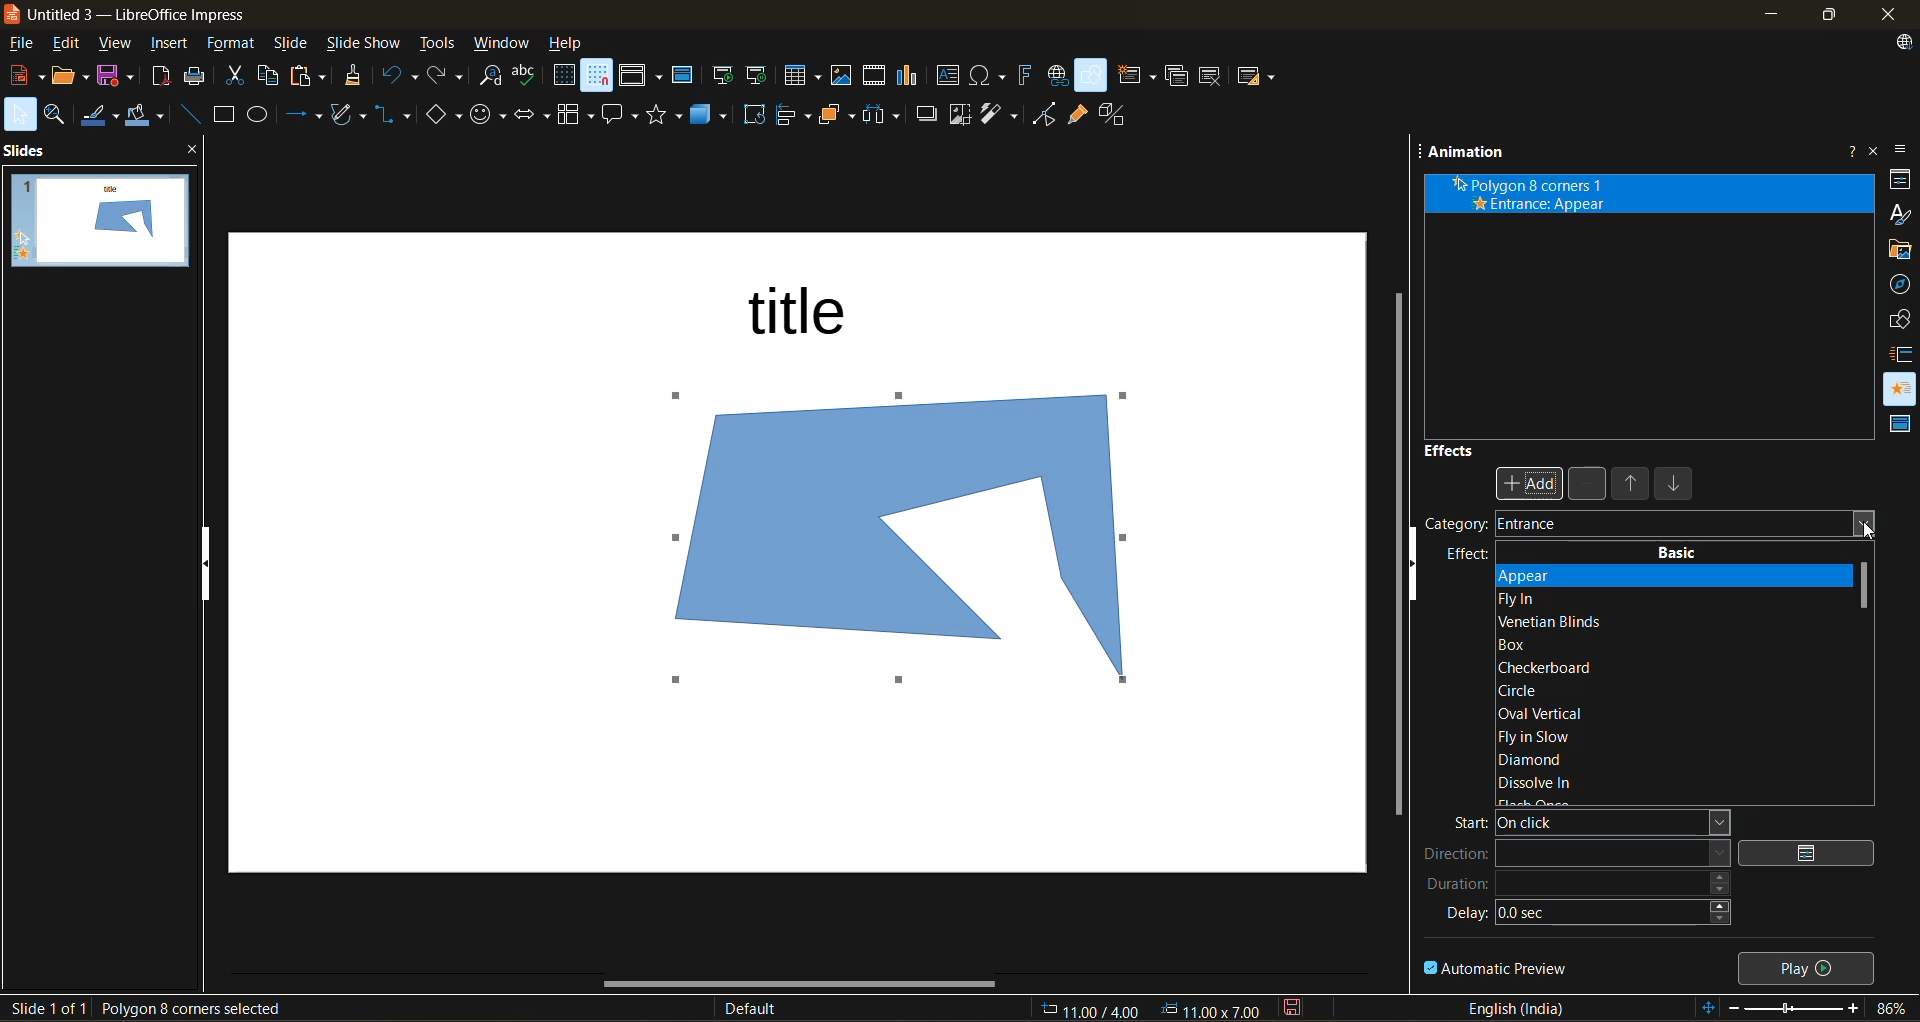  What do you see at coordinates (1498, 967) in the screenshot?
I see `automatic preview` at bounding box center [1498, 967].